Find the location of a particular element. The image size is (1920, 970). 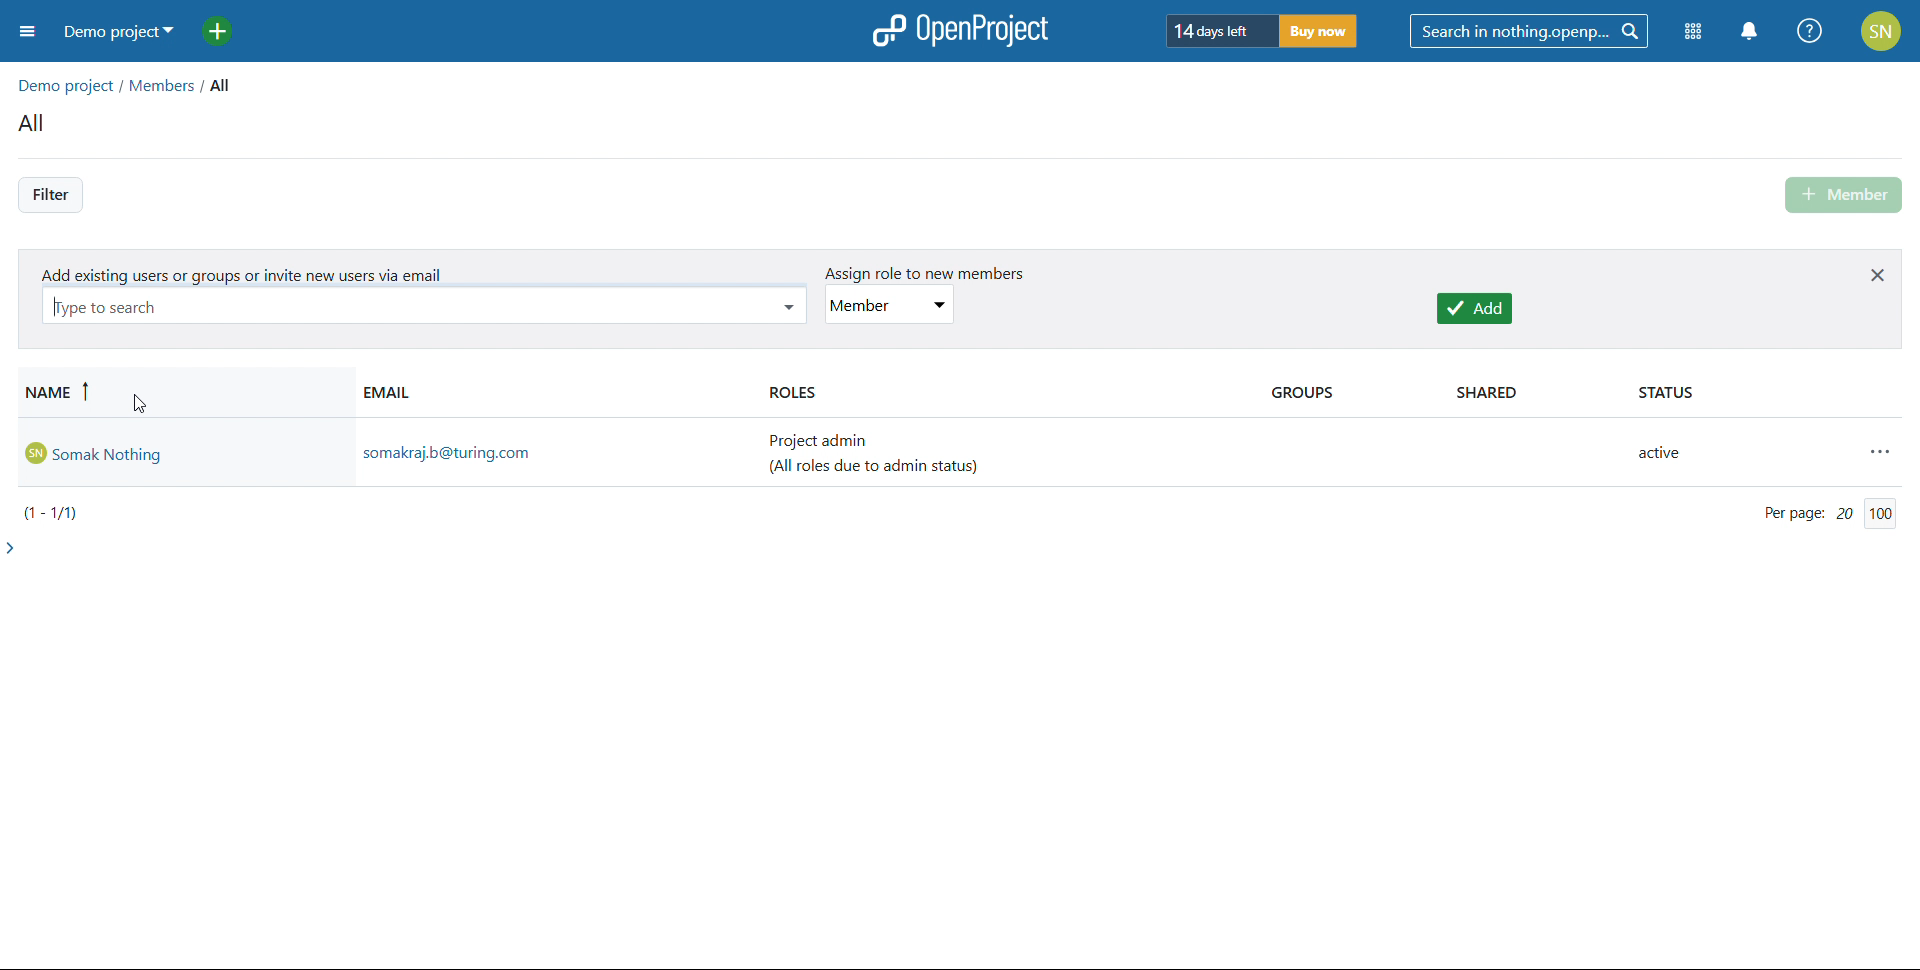

search is located at coordinates (1529, 31).